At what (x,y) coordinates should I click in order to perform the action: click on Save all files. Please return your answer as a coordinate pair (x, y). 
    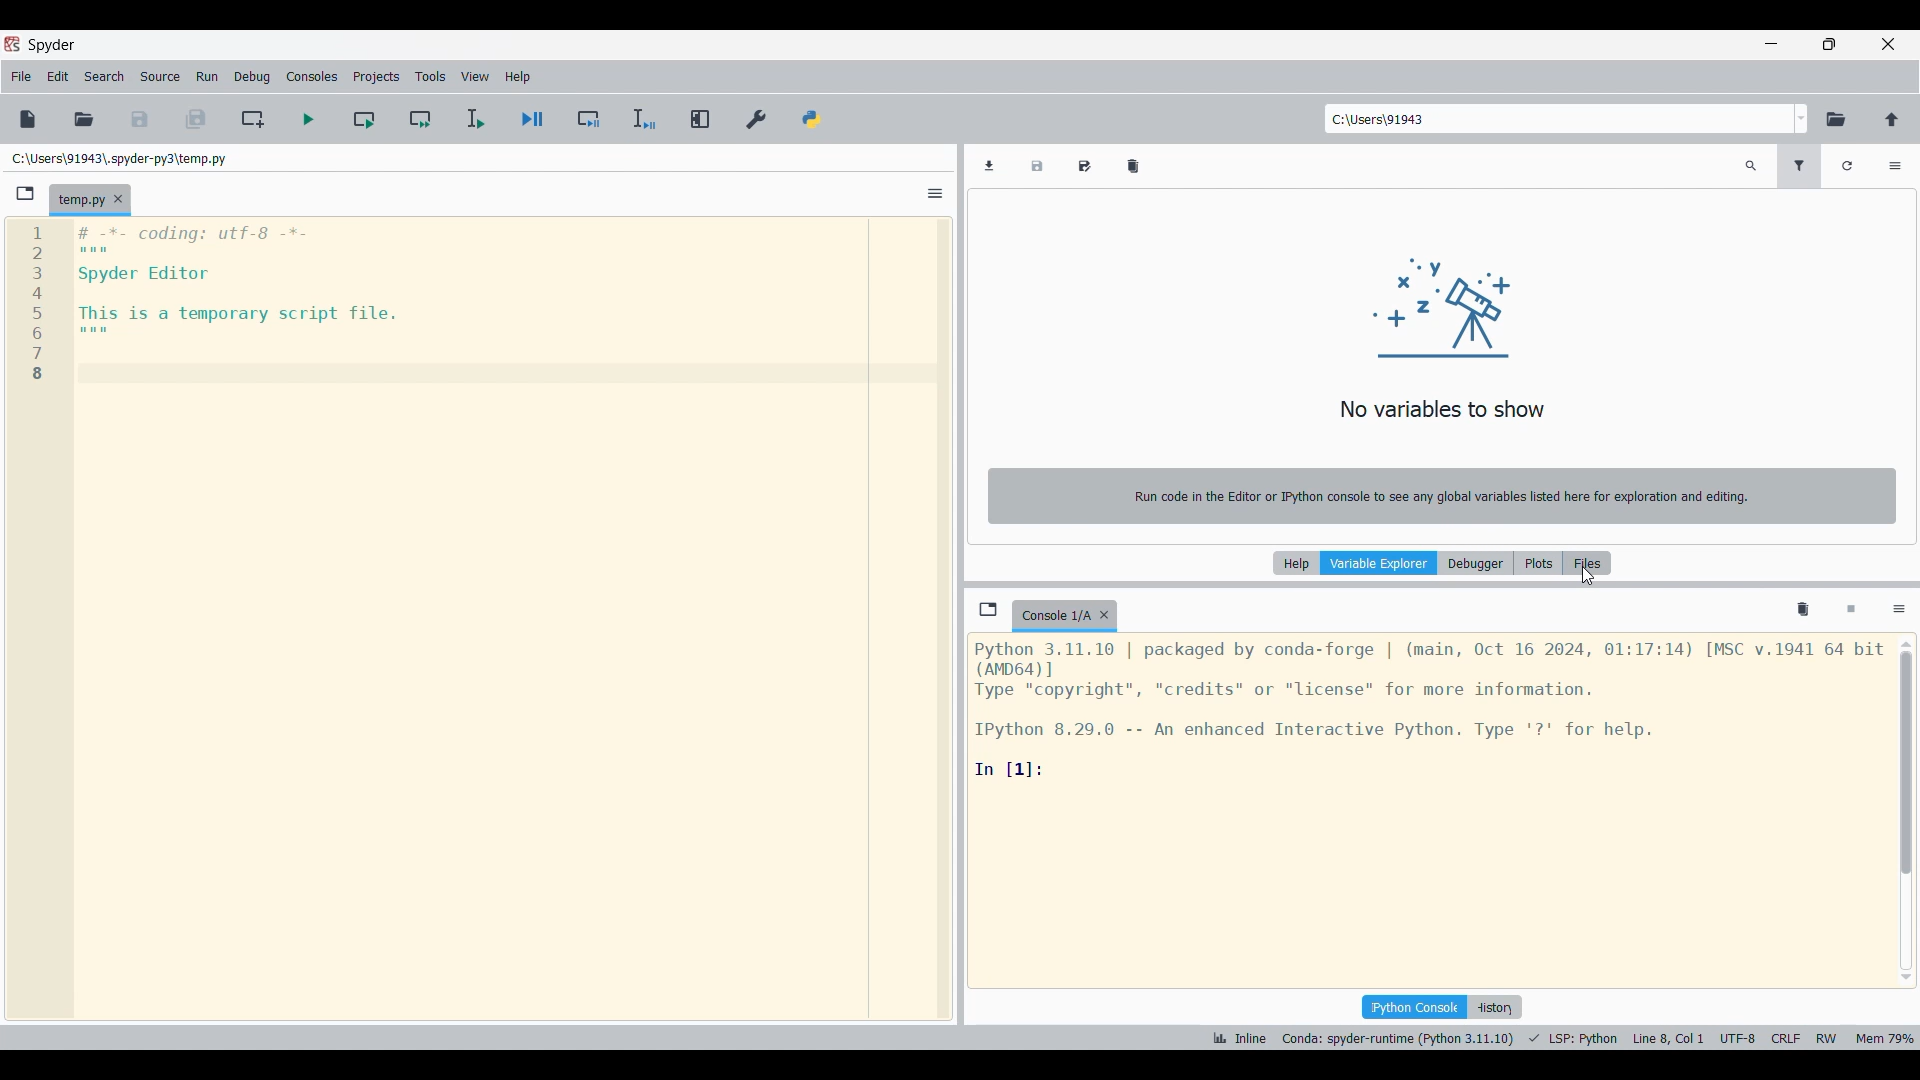
    Looking at the image, I should click on (195, 119).